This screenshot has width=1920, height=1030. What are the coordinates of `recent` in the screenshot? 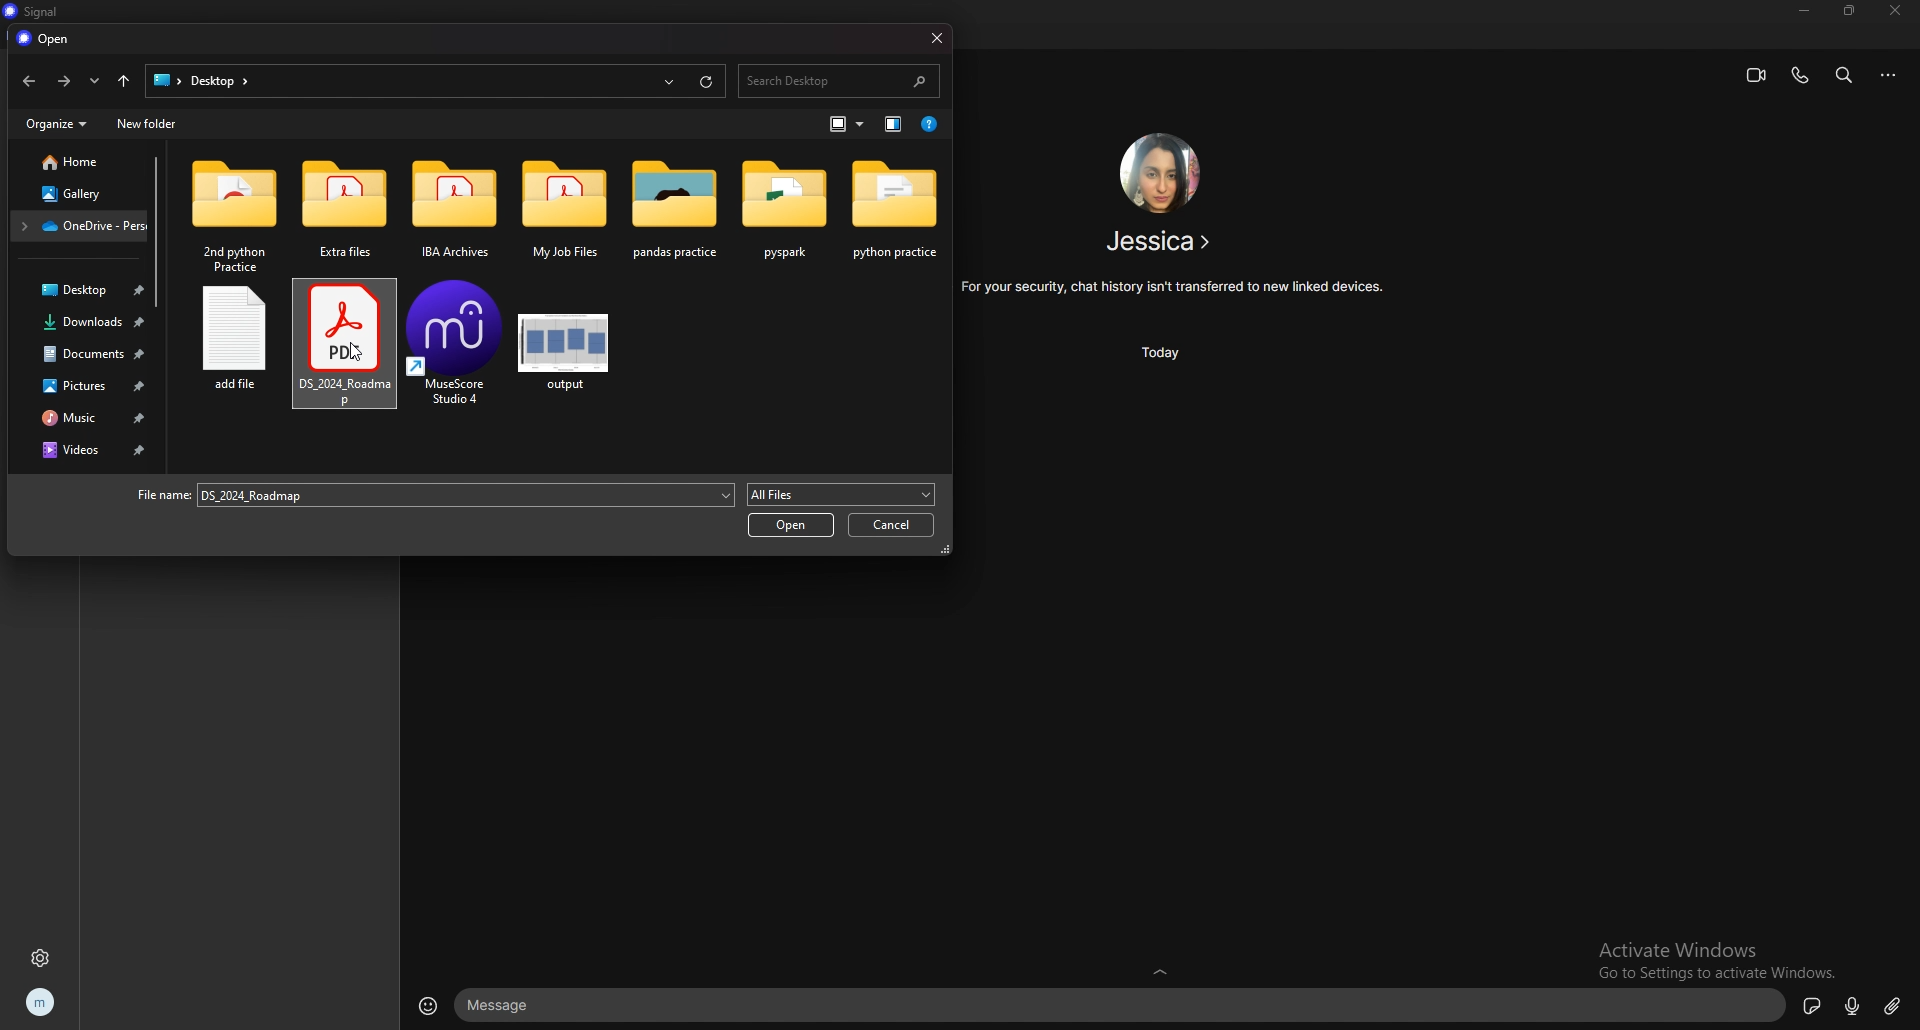 It's located at (670, 80).